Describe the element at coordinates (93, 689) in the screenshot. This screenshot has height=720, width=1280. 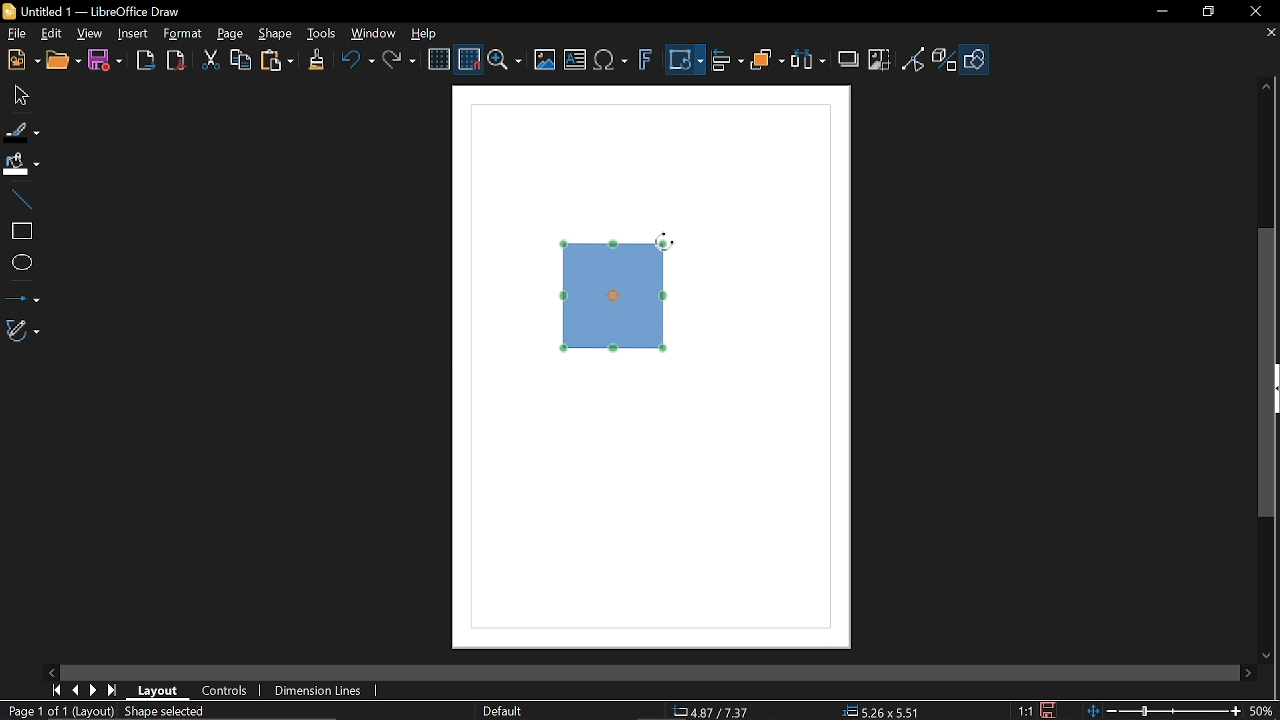
I see `next page` at that location.